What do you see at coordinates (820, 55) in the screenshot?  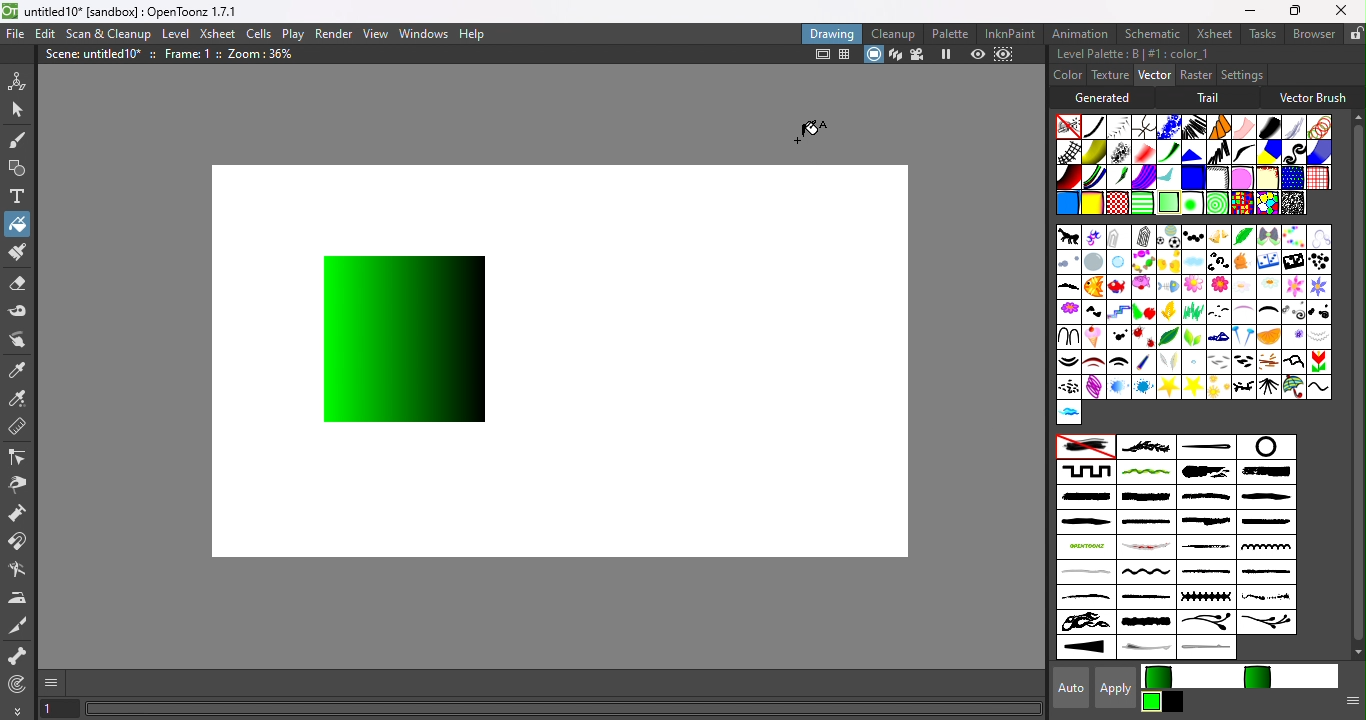 I see `Safe area` at bounding box center [820, 55].